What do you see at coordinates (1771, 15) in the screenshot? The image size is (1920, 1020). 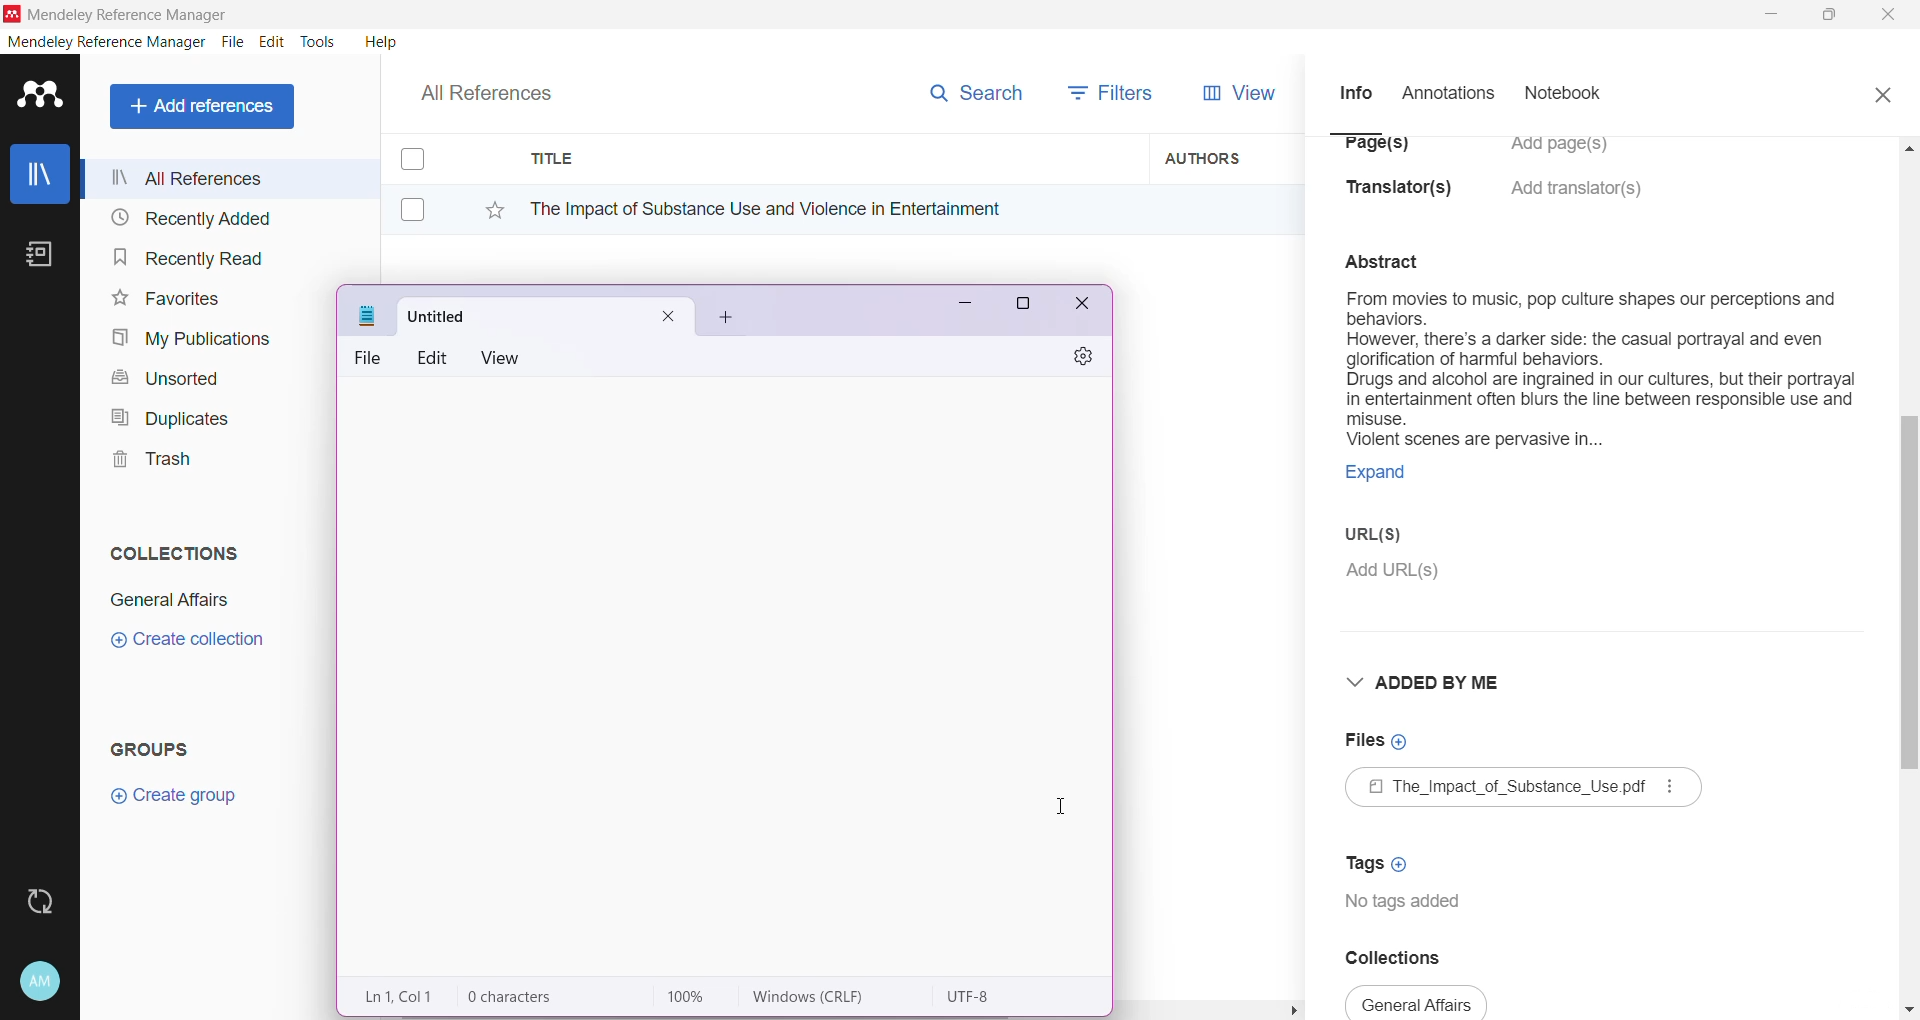 I see `Minimize` at bounding box center [1771, 15].